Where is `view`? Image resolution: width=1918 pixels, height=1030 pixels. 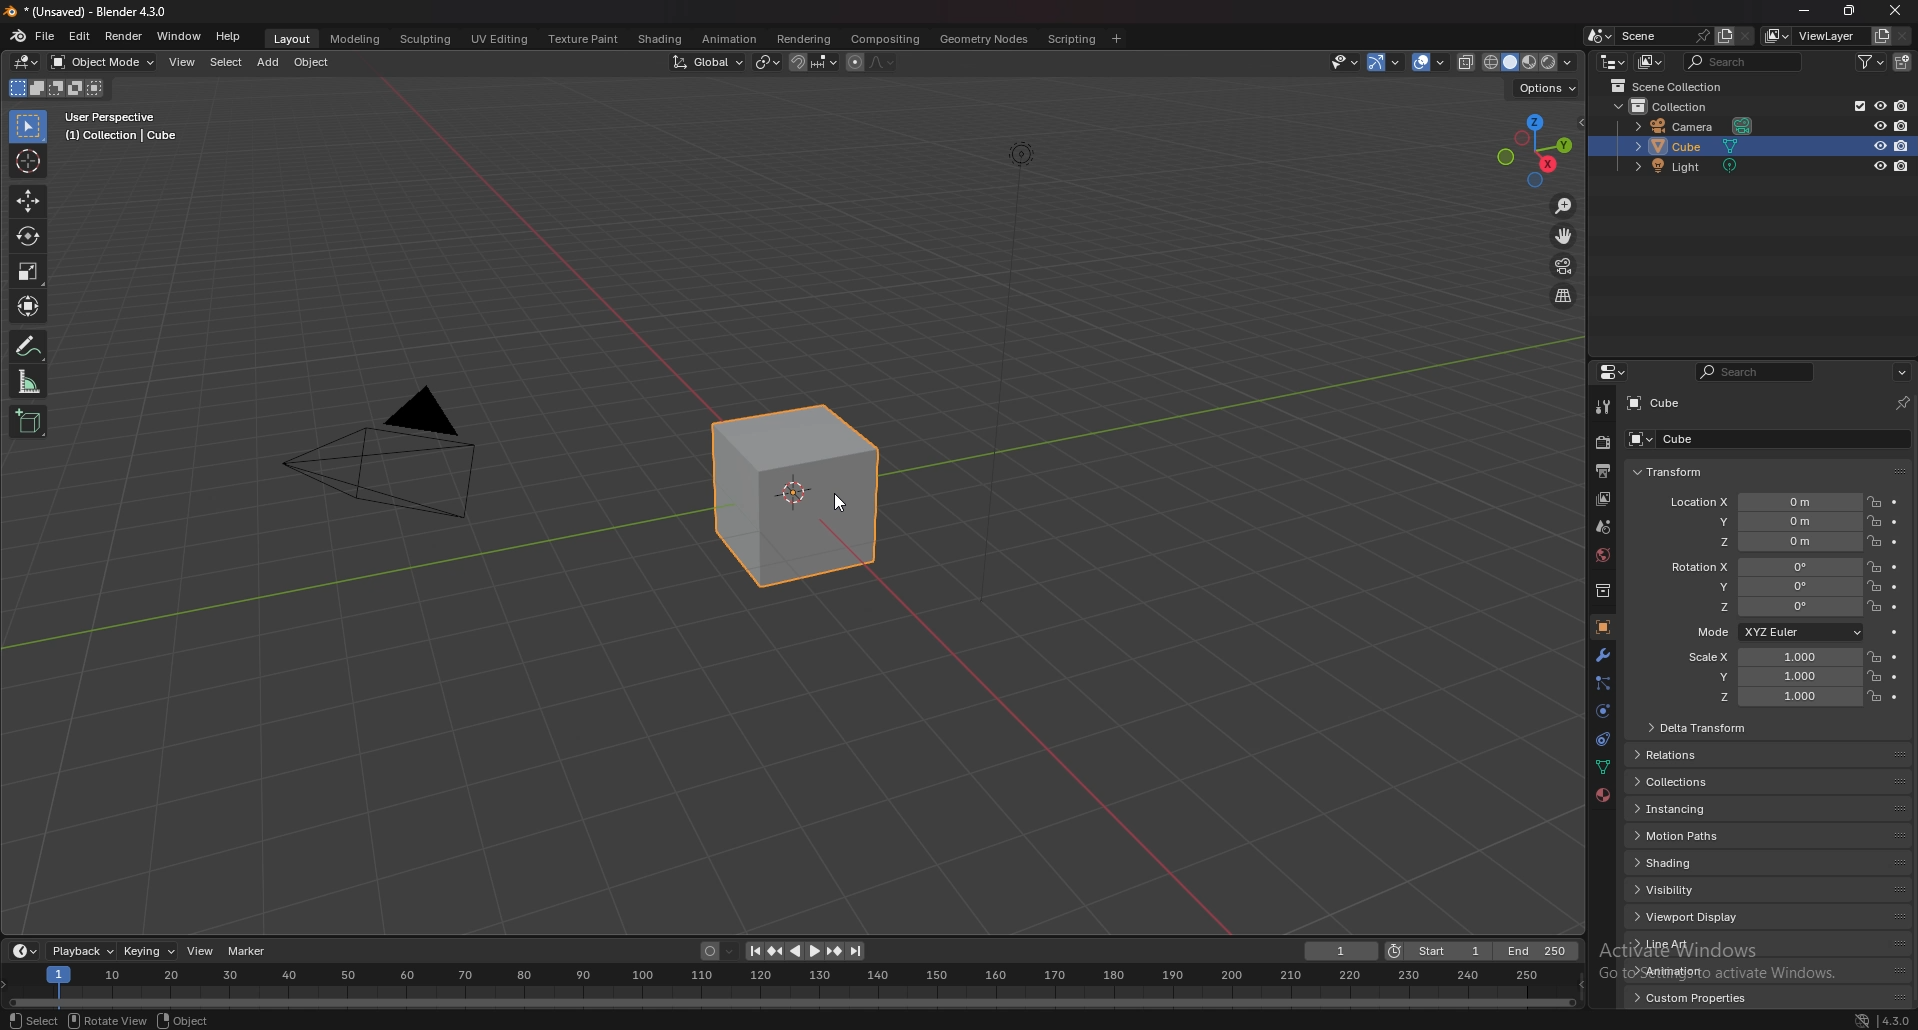 view is located at coordinates (198, 951).